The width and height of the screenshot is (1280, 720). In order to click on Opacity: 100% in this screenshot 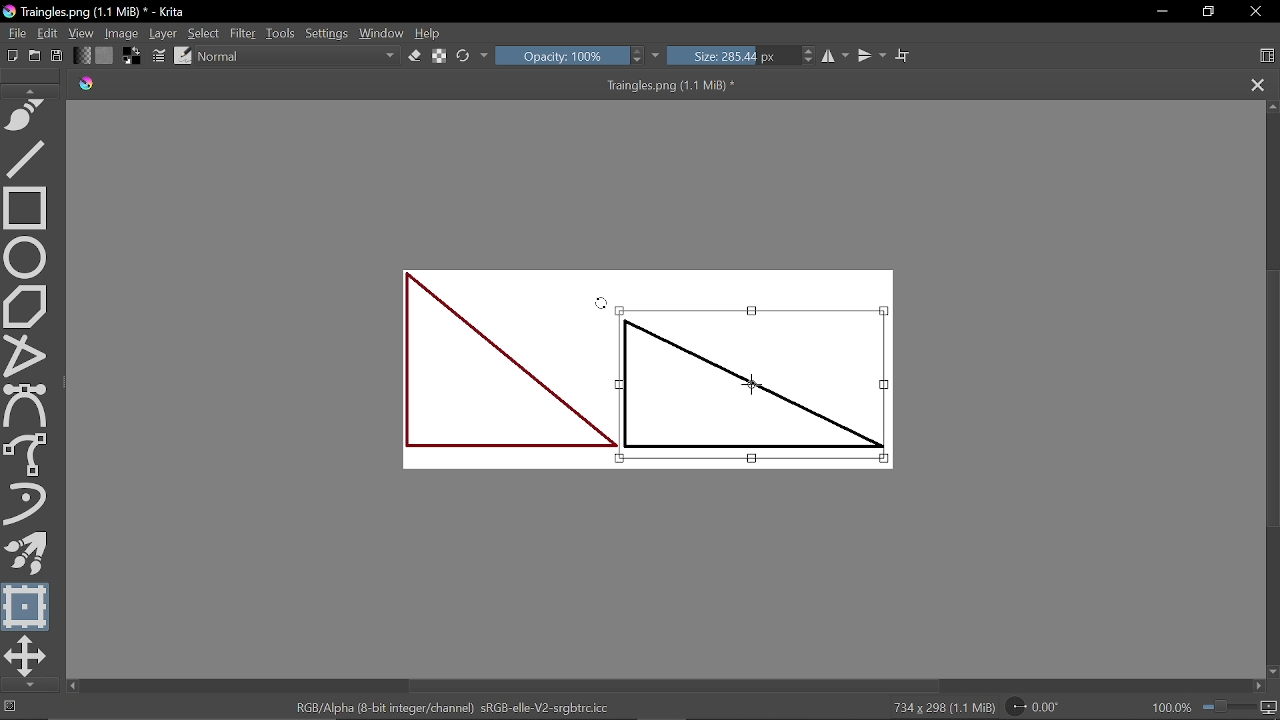, I will do `click(570, 57)`.